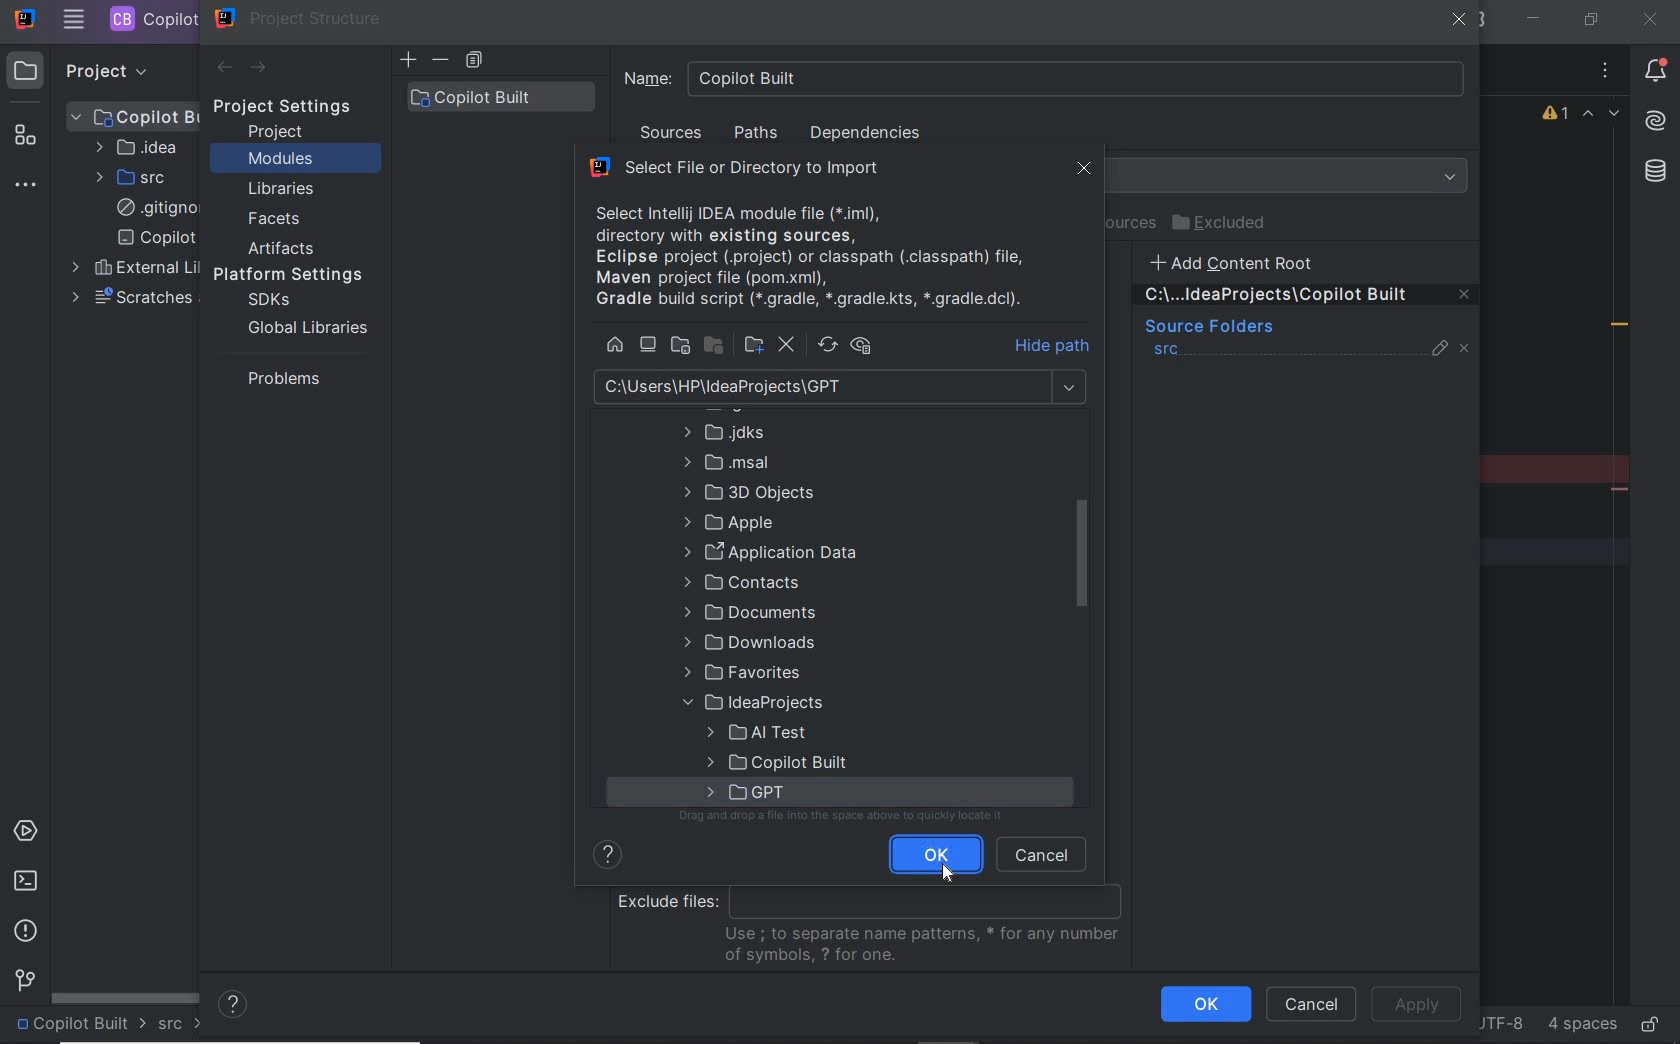  Describe the element at coordinates (1082, 554) in the screenshot. I see `scrollbar` at that location.